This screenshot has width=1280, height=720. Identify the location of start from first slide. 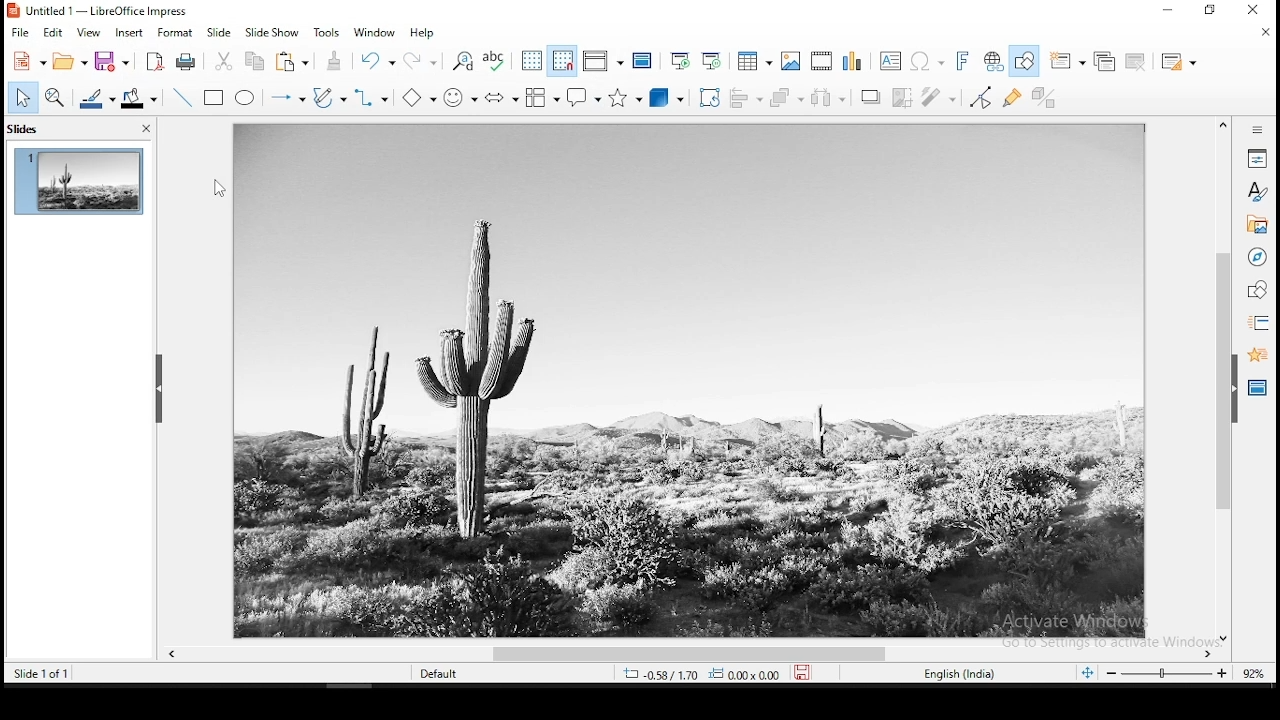
(680, 59).